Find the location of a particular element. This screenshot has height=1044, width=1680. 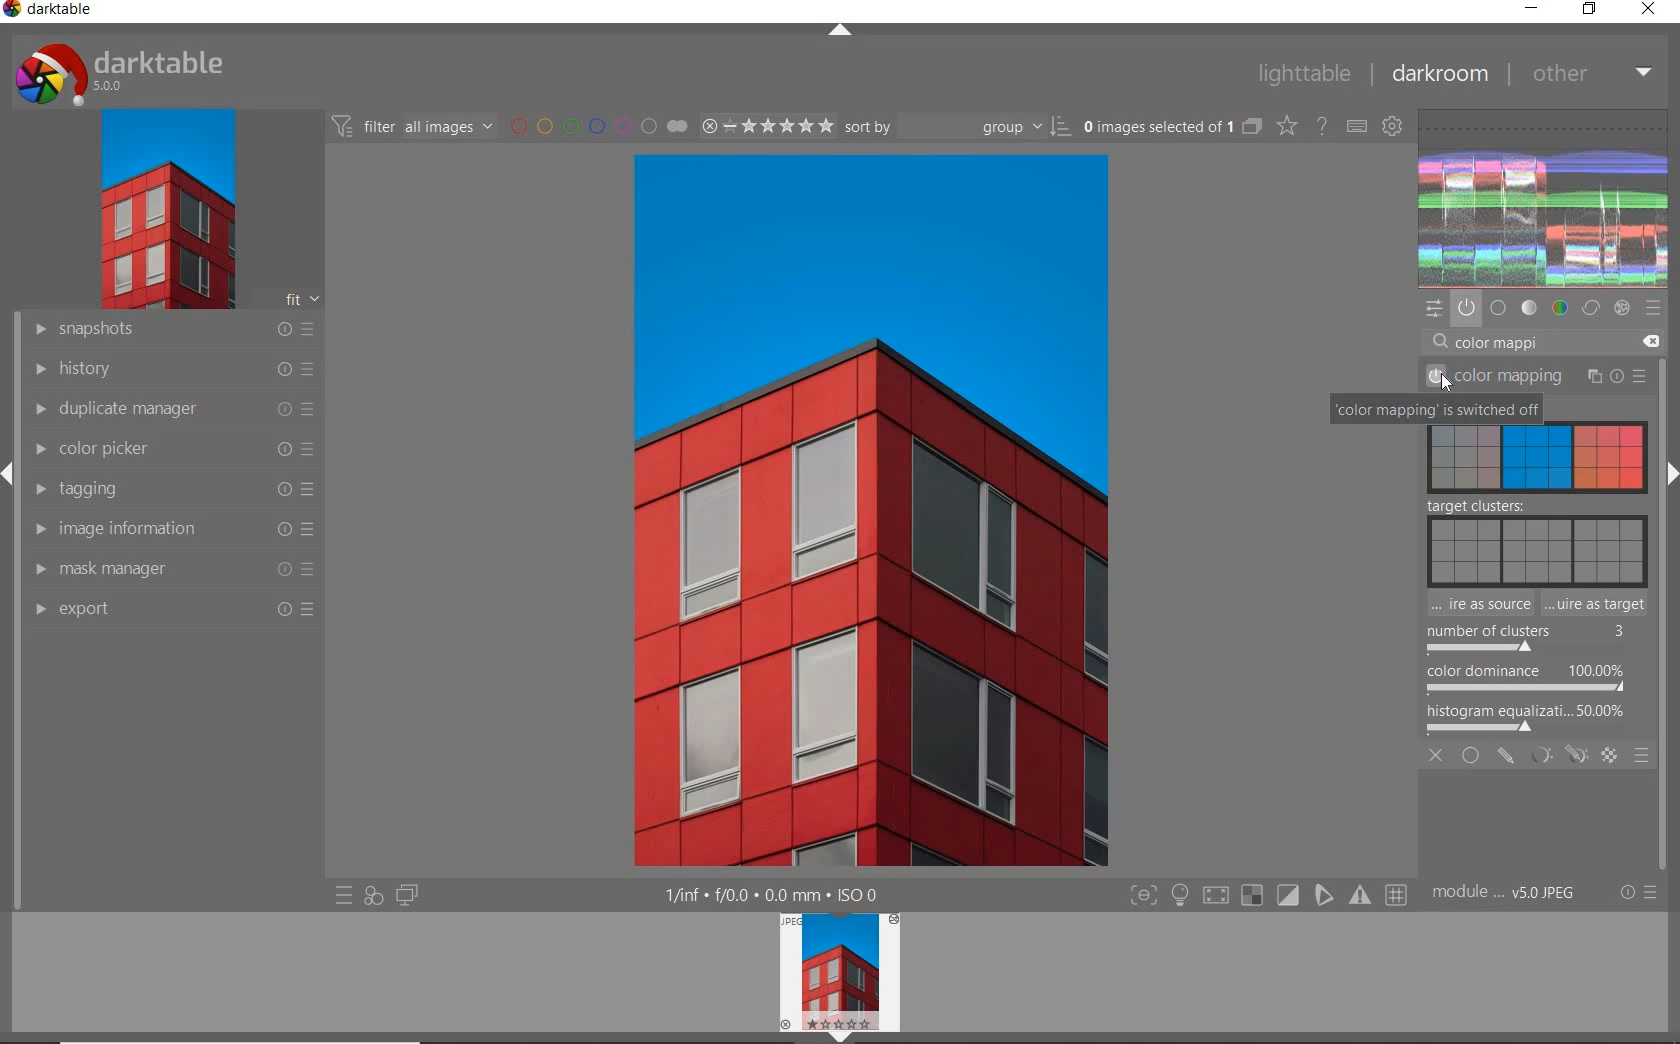

TARGET CLUSTERS is located at coordinates (1532, 540).